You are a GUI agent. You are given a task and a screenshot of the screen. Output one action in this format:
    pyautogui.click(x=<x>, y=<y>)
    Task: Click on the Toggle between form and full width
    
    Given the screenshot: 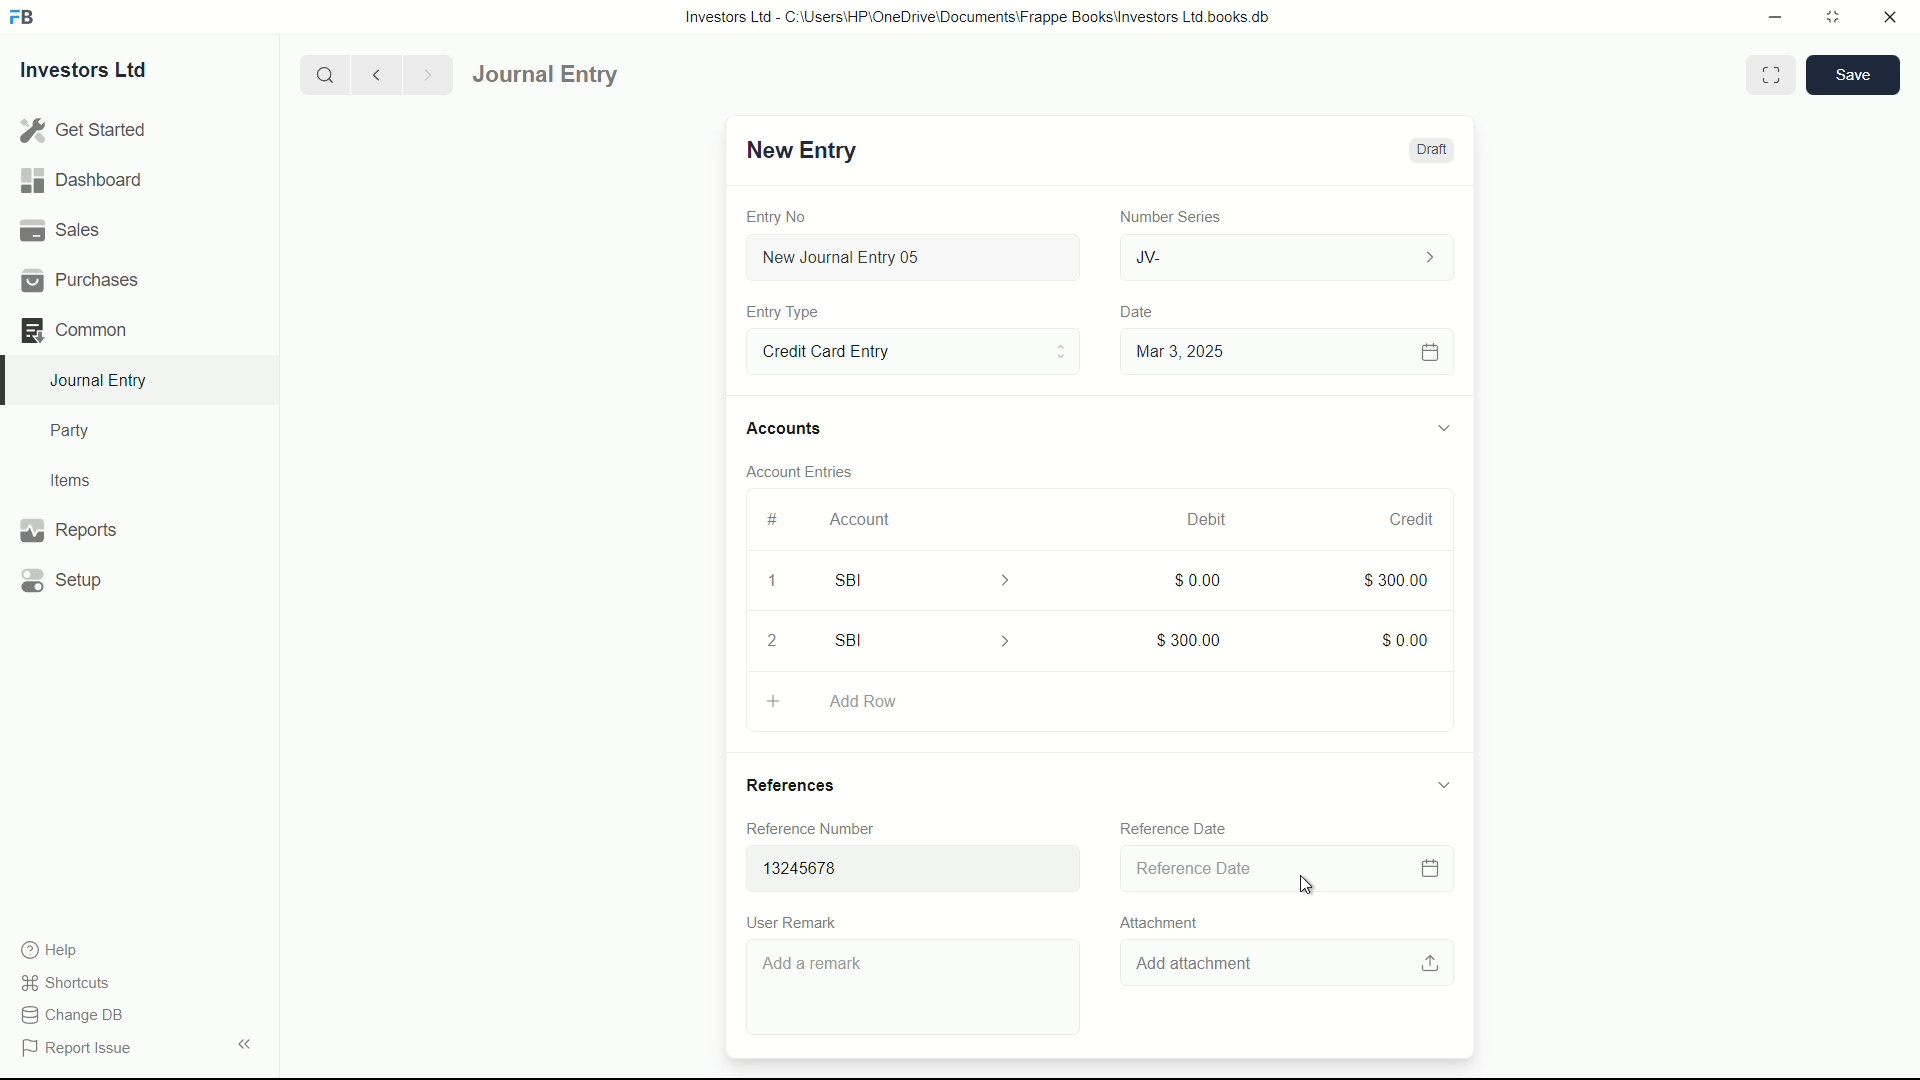 What is the action you would take?
    pyautogui.click(x=1772, y=75)
    